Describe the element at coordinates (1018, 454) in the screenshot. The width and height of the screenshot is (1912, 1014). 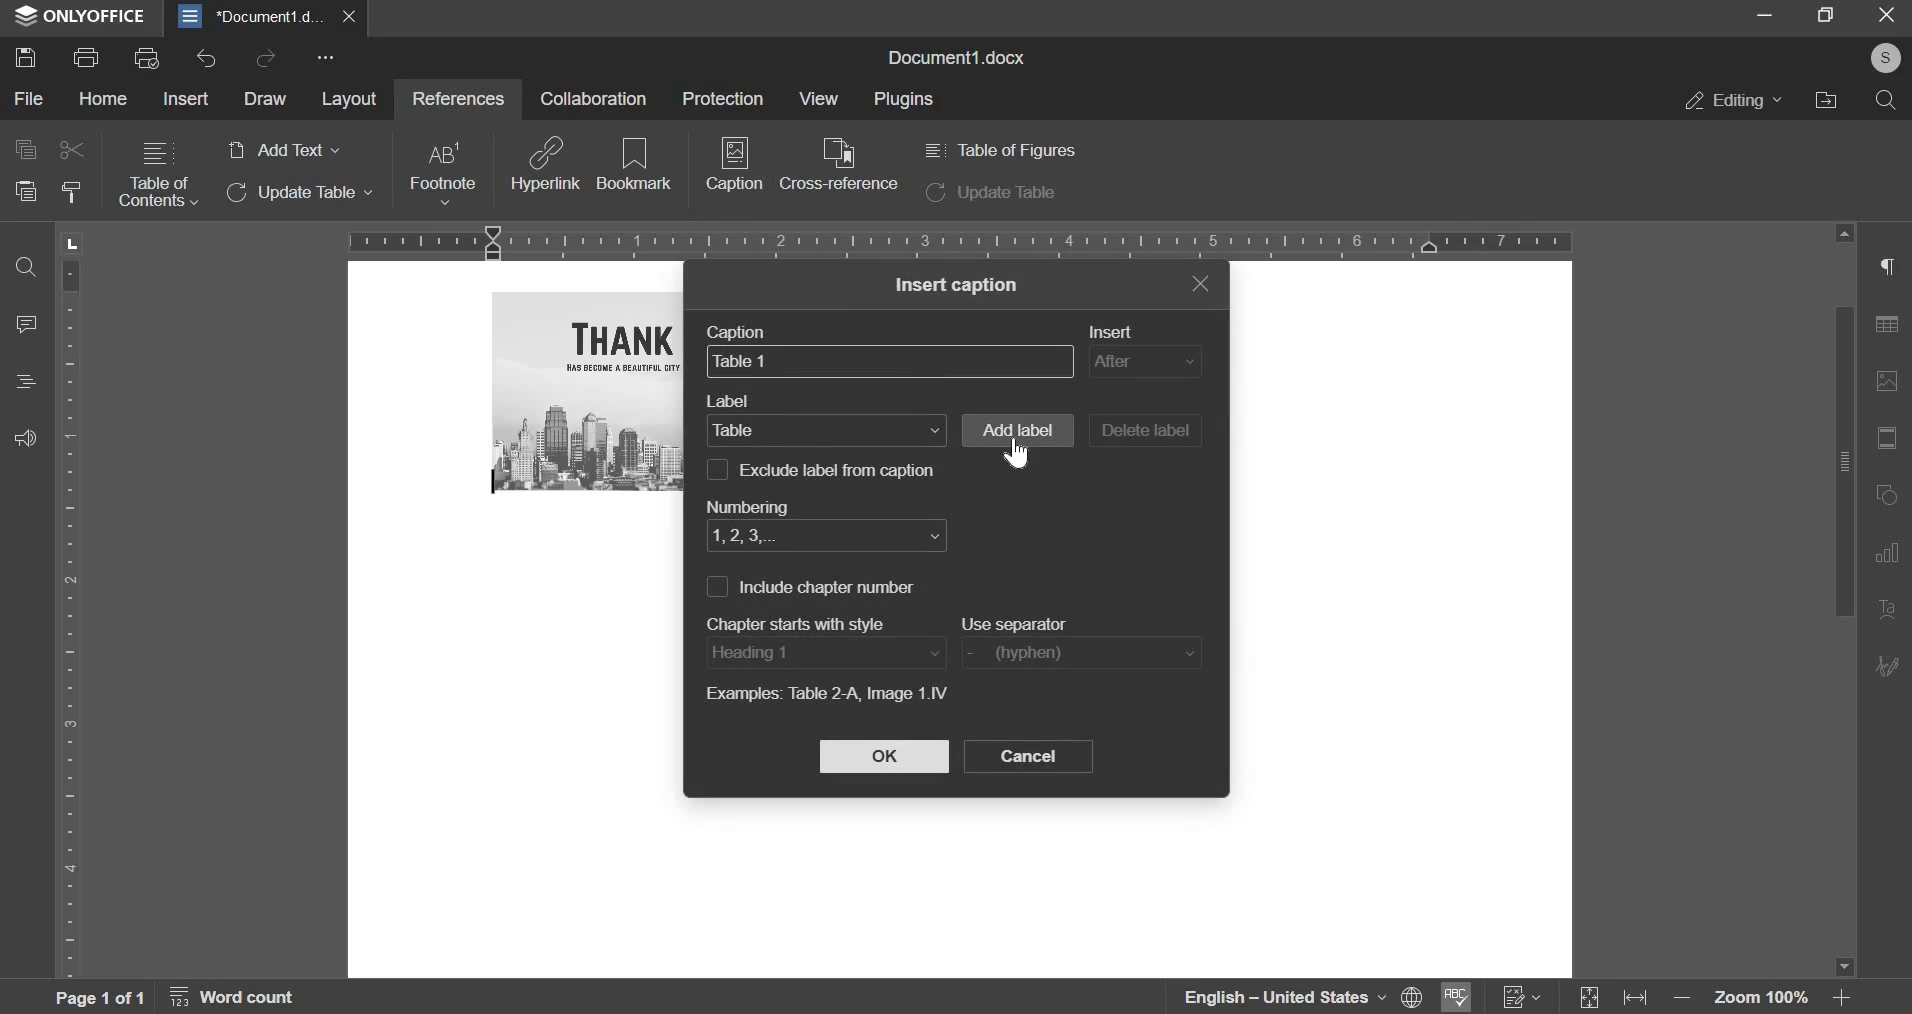
I see `mouse pointer` at that location.